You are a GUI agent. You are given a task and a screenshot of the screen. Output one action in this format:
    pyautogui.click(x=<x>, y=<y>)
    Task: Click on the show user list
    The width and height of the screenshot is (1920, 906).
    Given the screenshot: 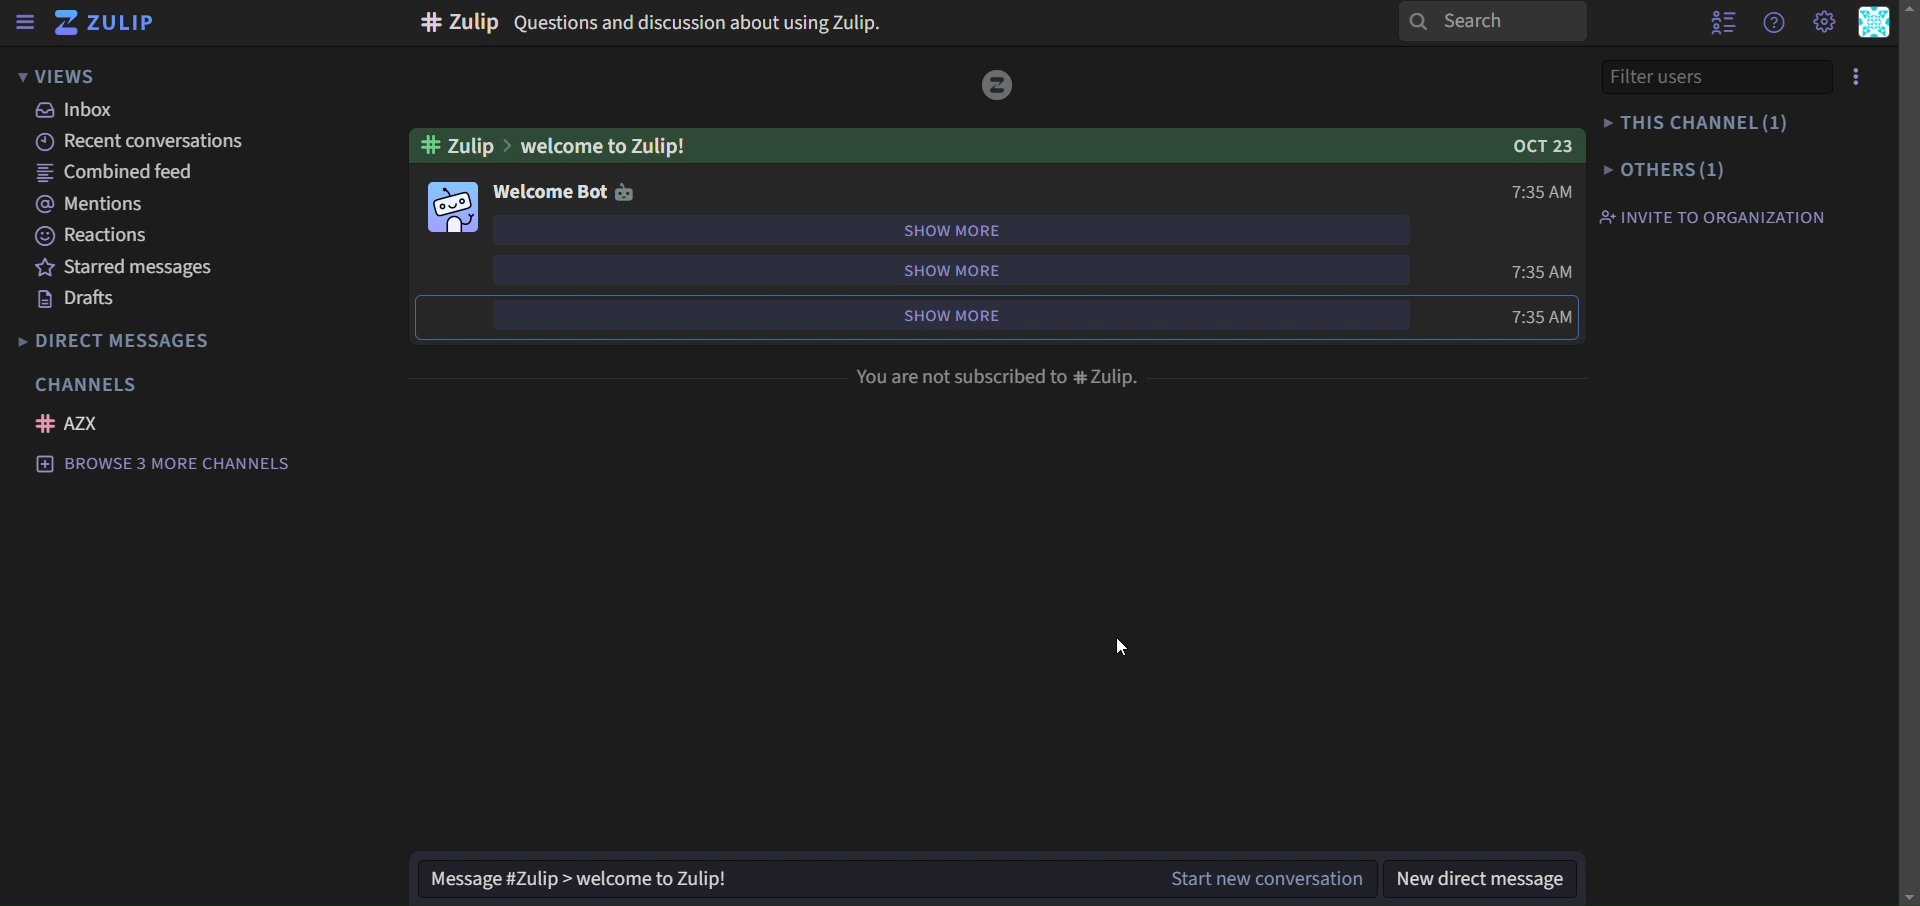 What is the action you would take?
    pyautogui.click(x=1726, y=21)
    